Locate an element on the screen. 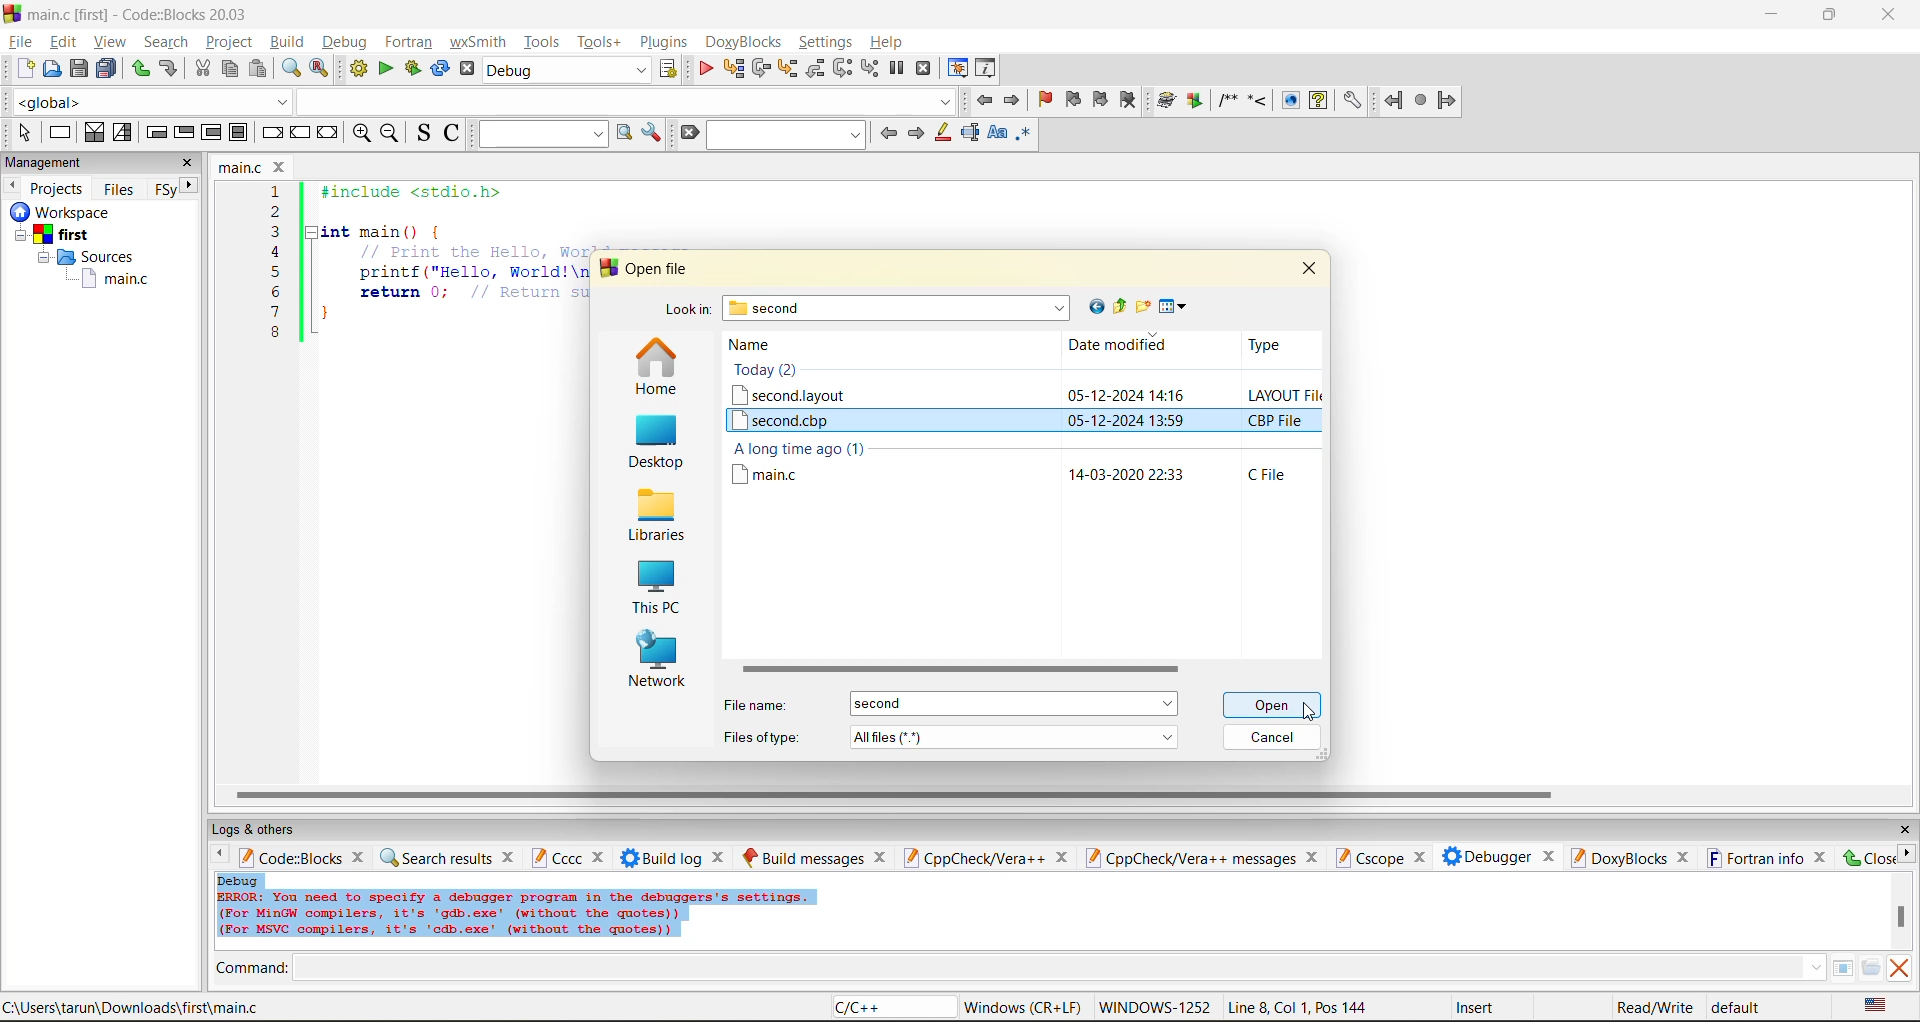  search results is located at coordinates (435, 857).